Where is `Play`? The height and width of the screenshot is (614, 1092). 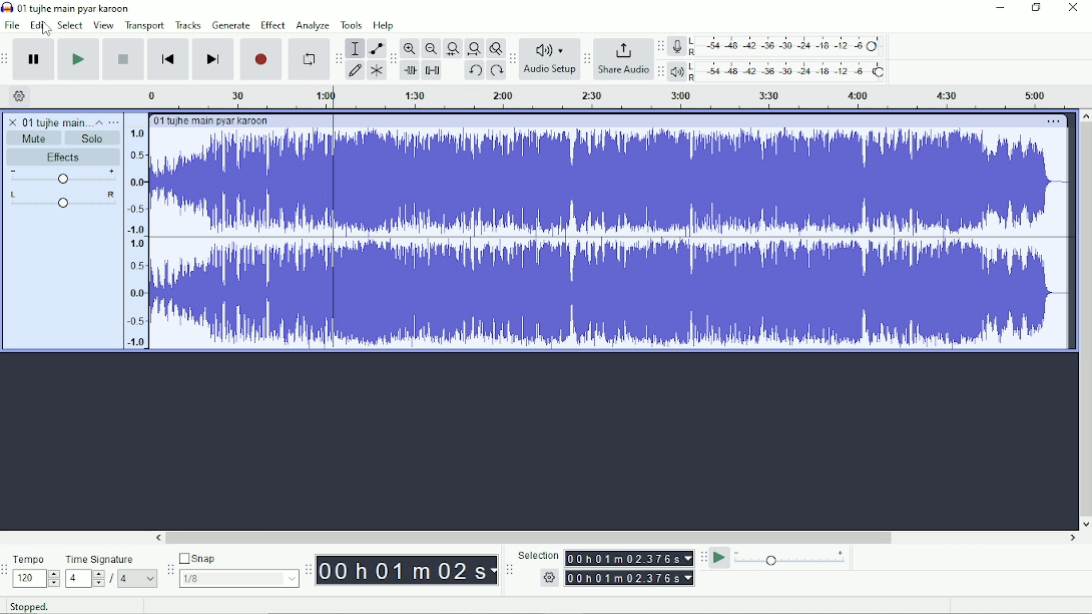 Play is located at coordinates (79, 59).